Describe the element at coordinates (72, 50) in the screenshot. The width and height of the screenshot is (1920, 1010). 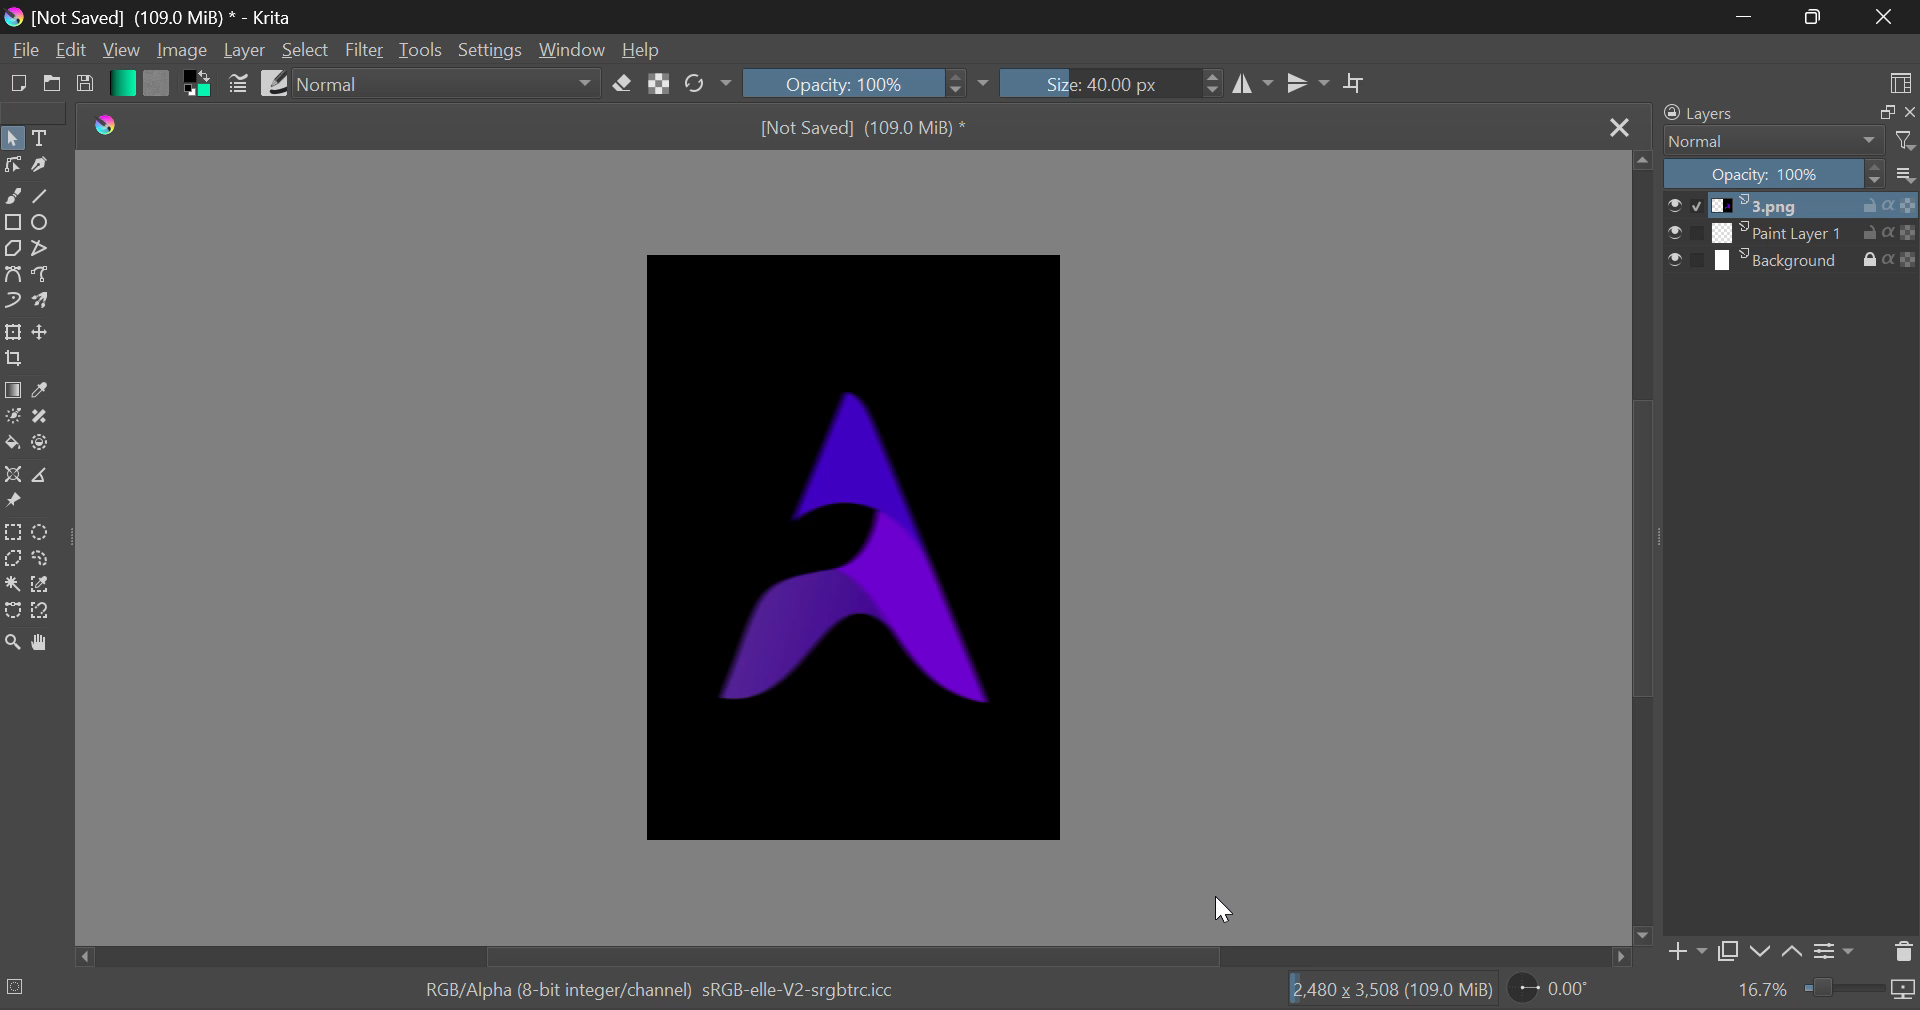
I see `Edit` at that location.